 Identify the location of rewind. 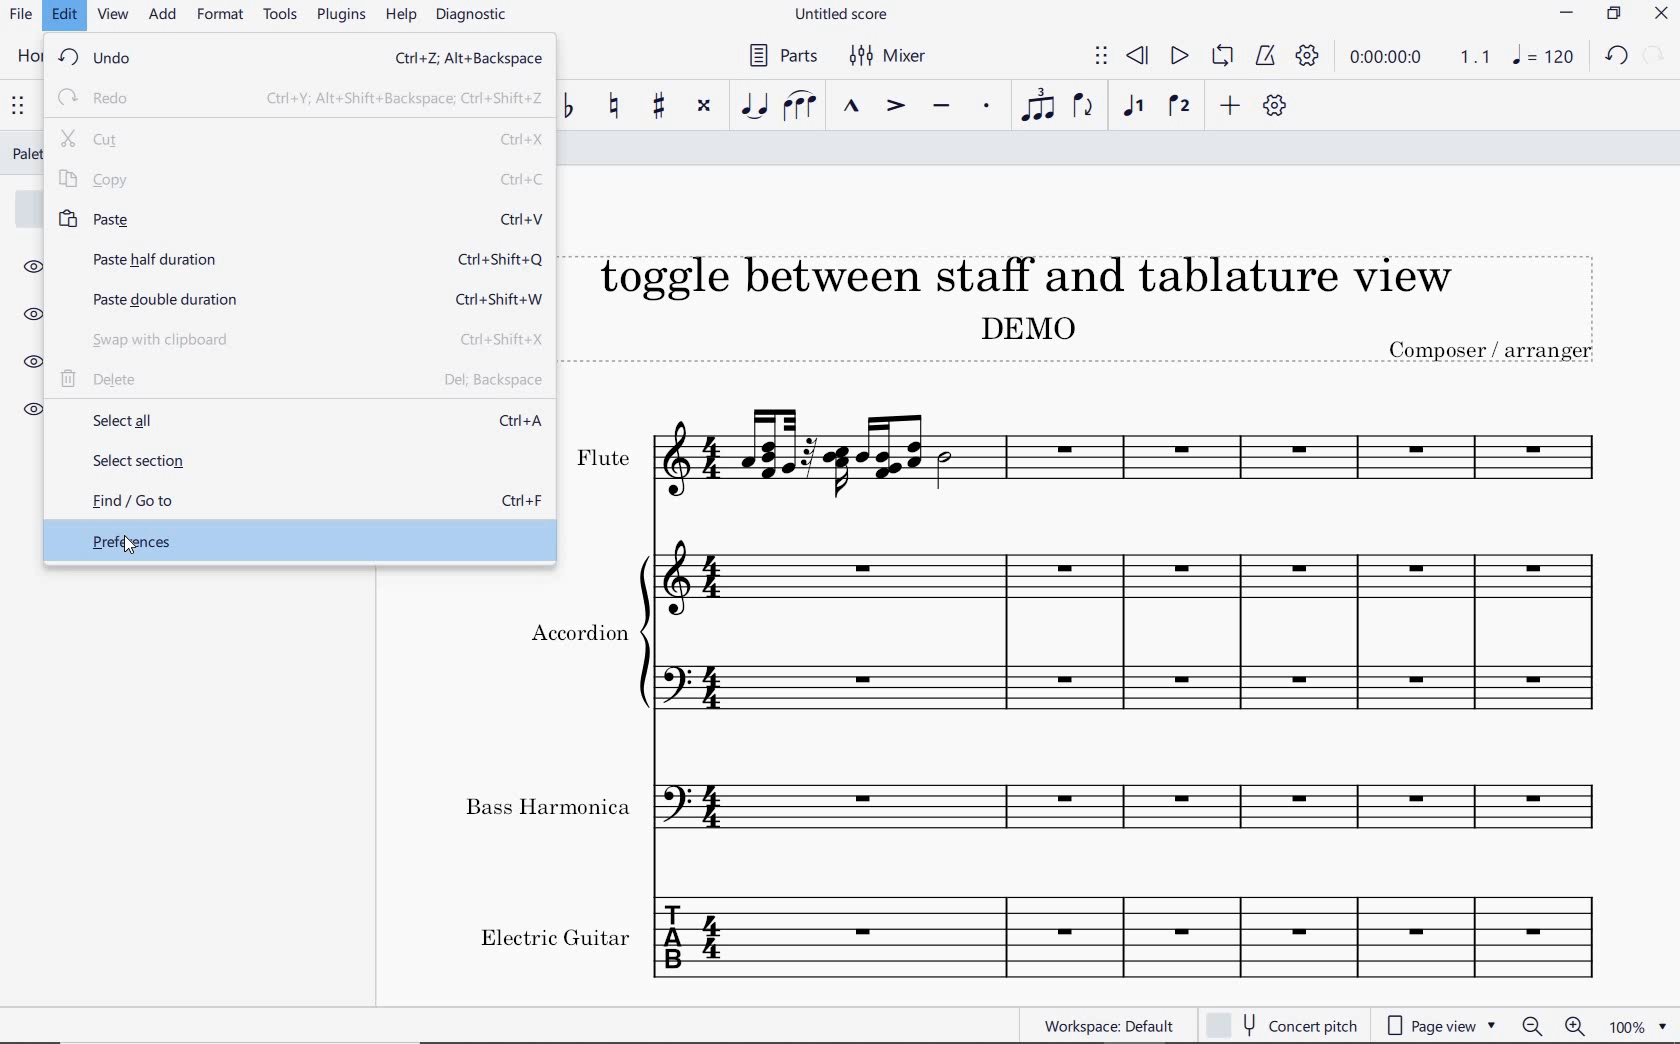
(1137, 55).